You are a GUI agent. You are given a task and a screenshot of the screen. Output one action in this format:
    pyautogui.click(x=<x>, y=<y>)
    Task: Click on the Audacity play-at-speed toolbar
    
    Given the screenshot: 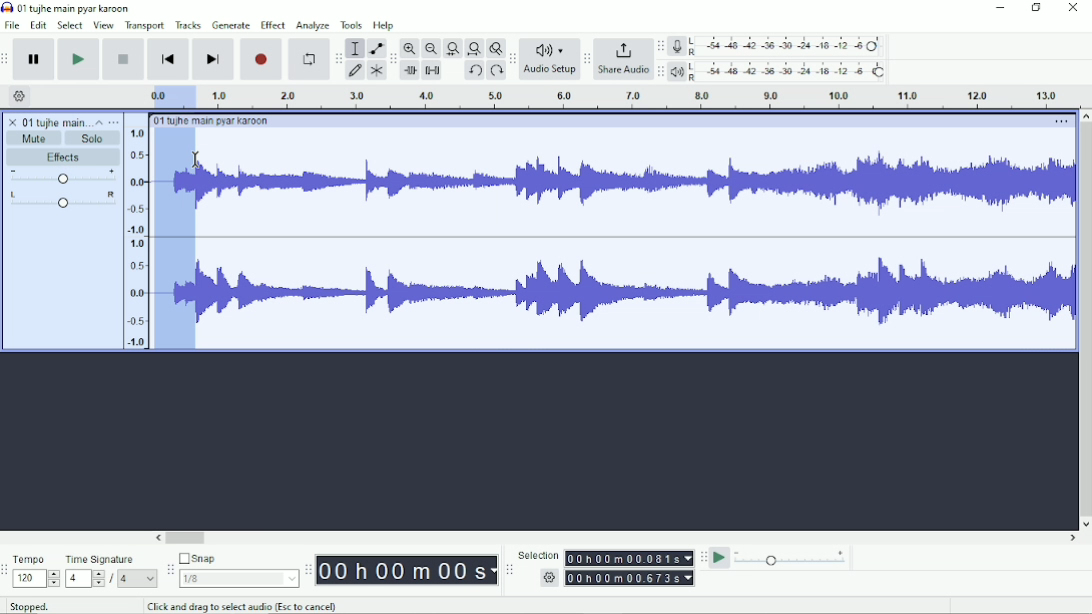 What is the action you would take?
    pyautogui.click(x=702, y=557)
    